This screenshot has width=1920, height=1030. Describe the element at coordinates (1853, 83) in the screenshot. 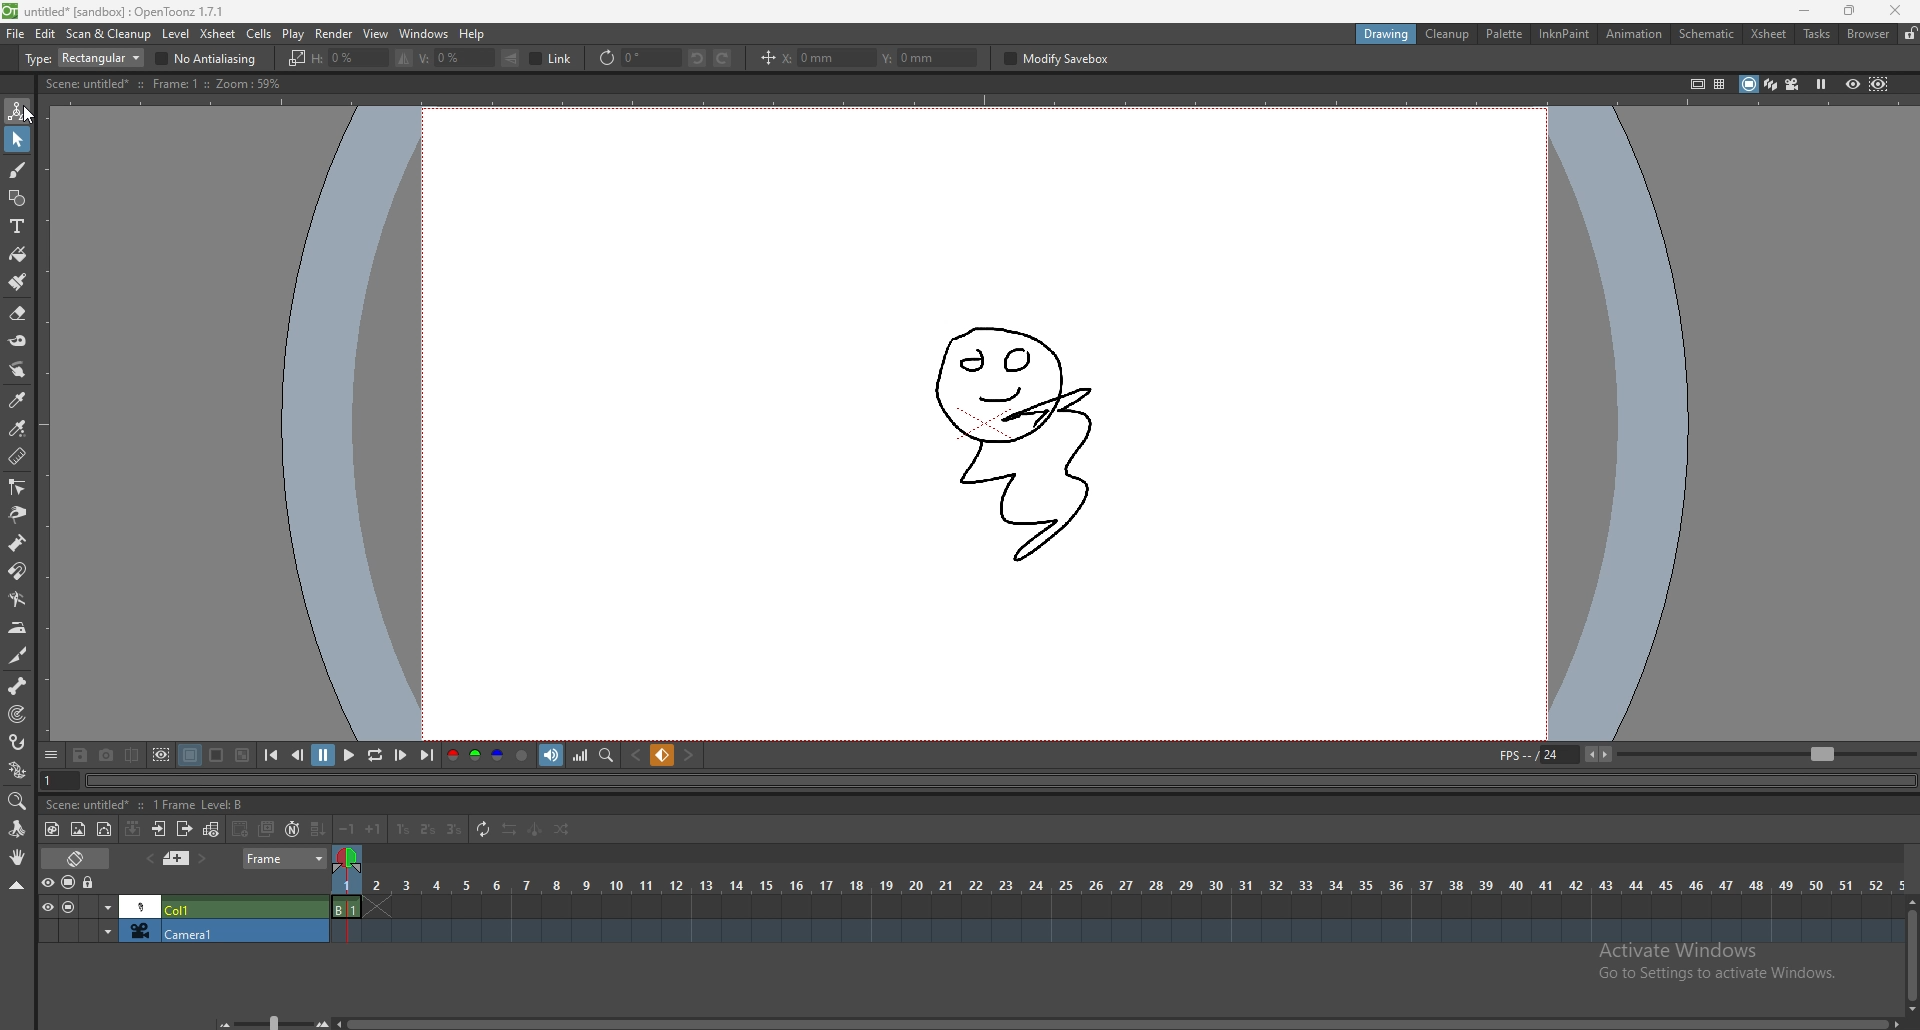

I see `preview` at that location.